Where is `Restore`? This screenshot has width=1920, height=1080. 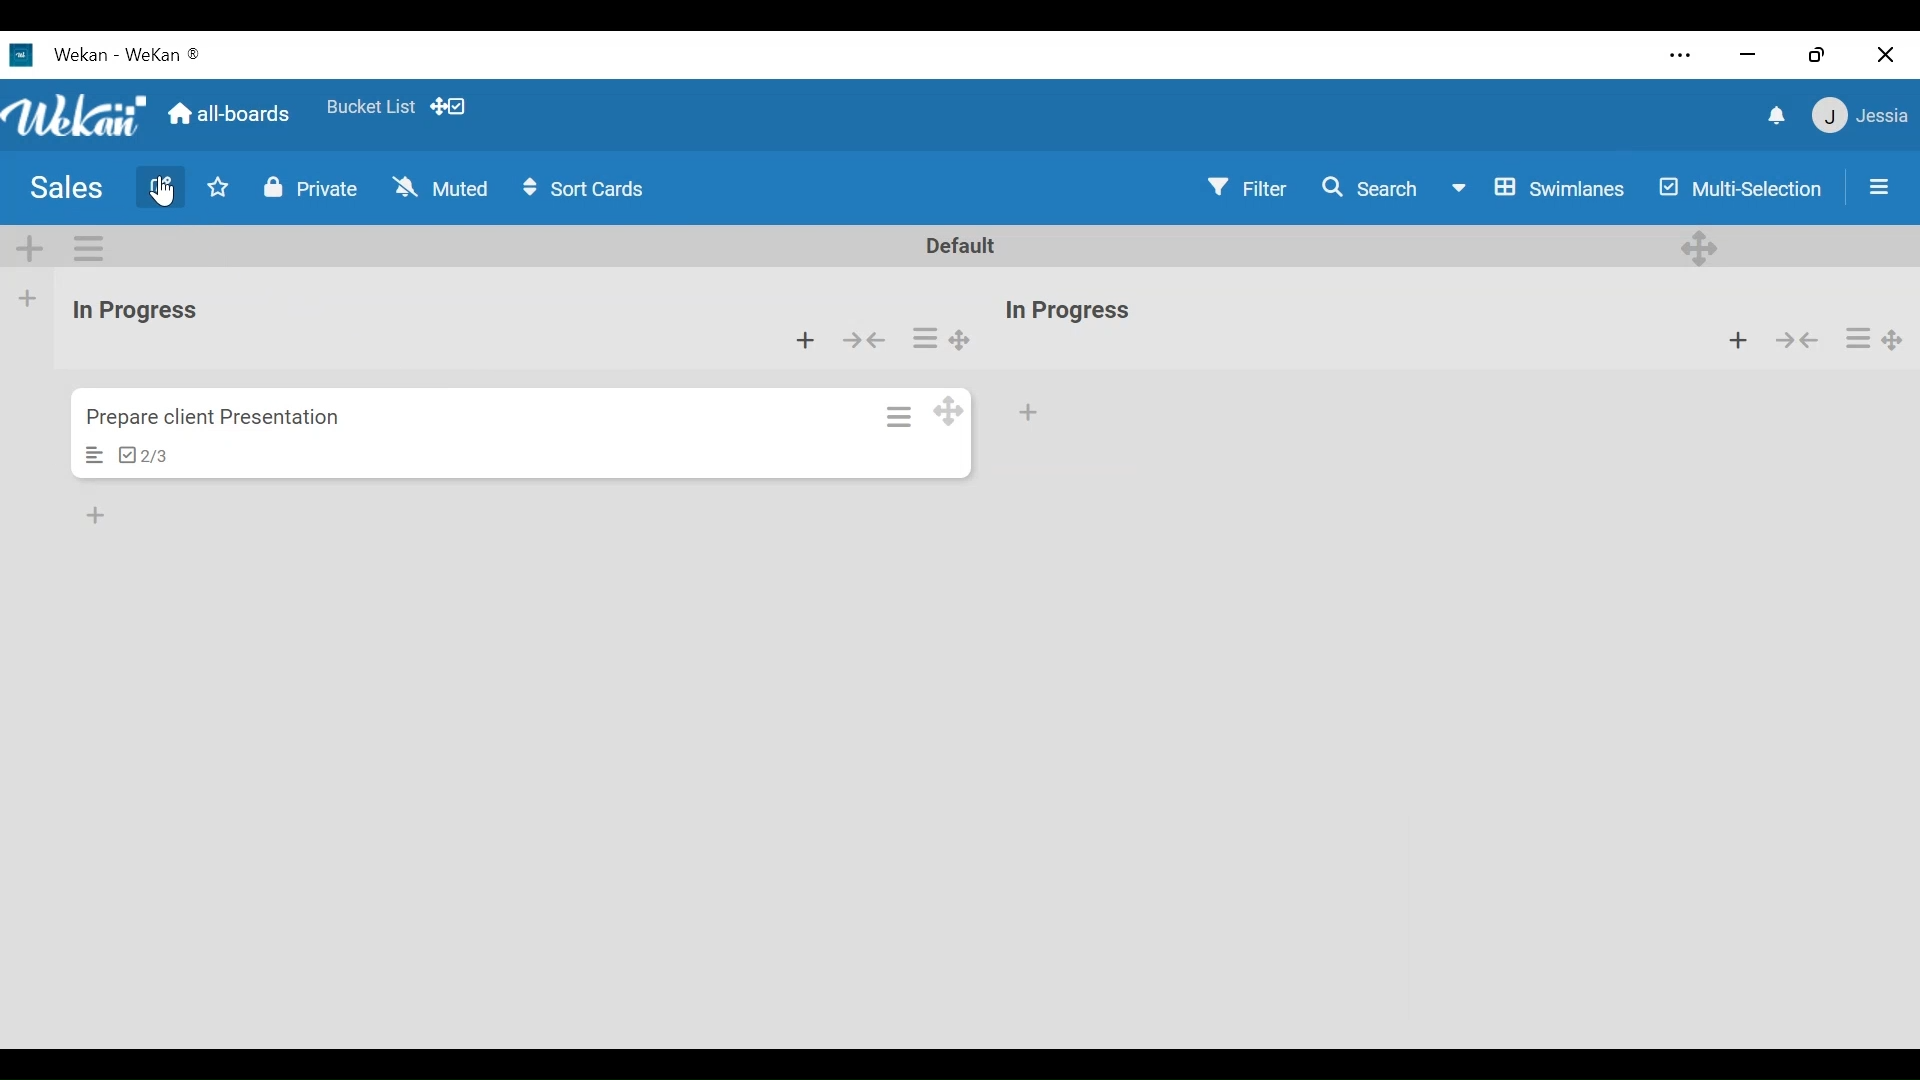 Restore is located at coordinates (1822, 53).